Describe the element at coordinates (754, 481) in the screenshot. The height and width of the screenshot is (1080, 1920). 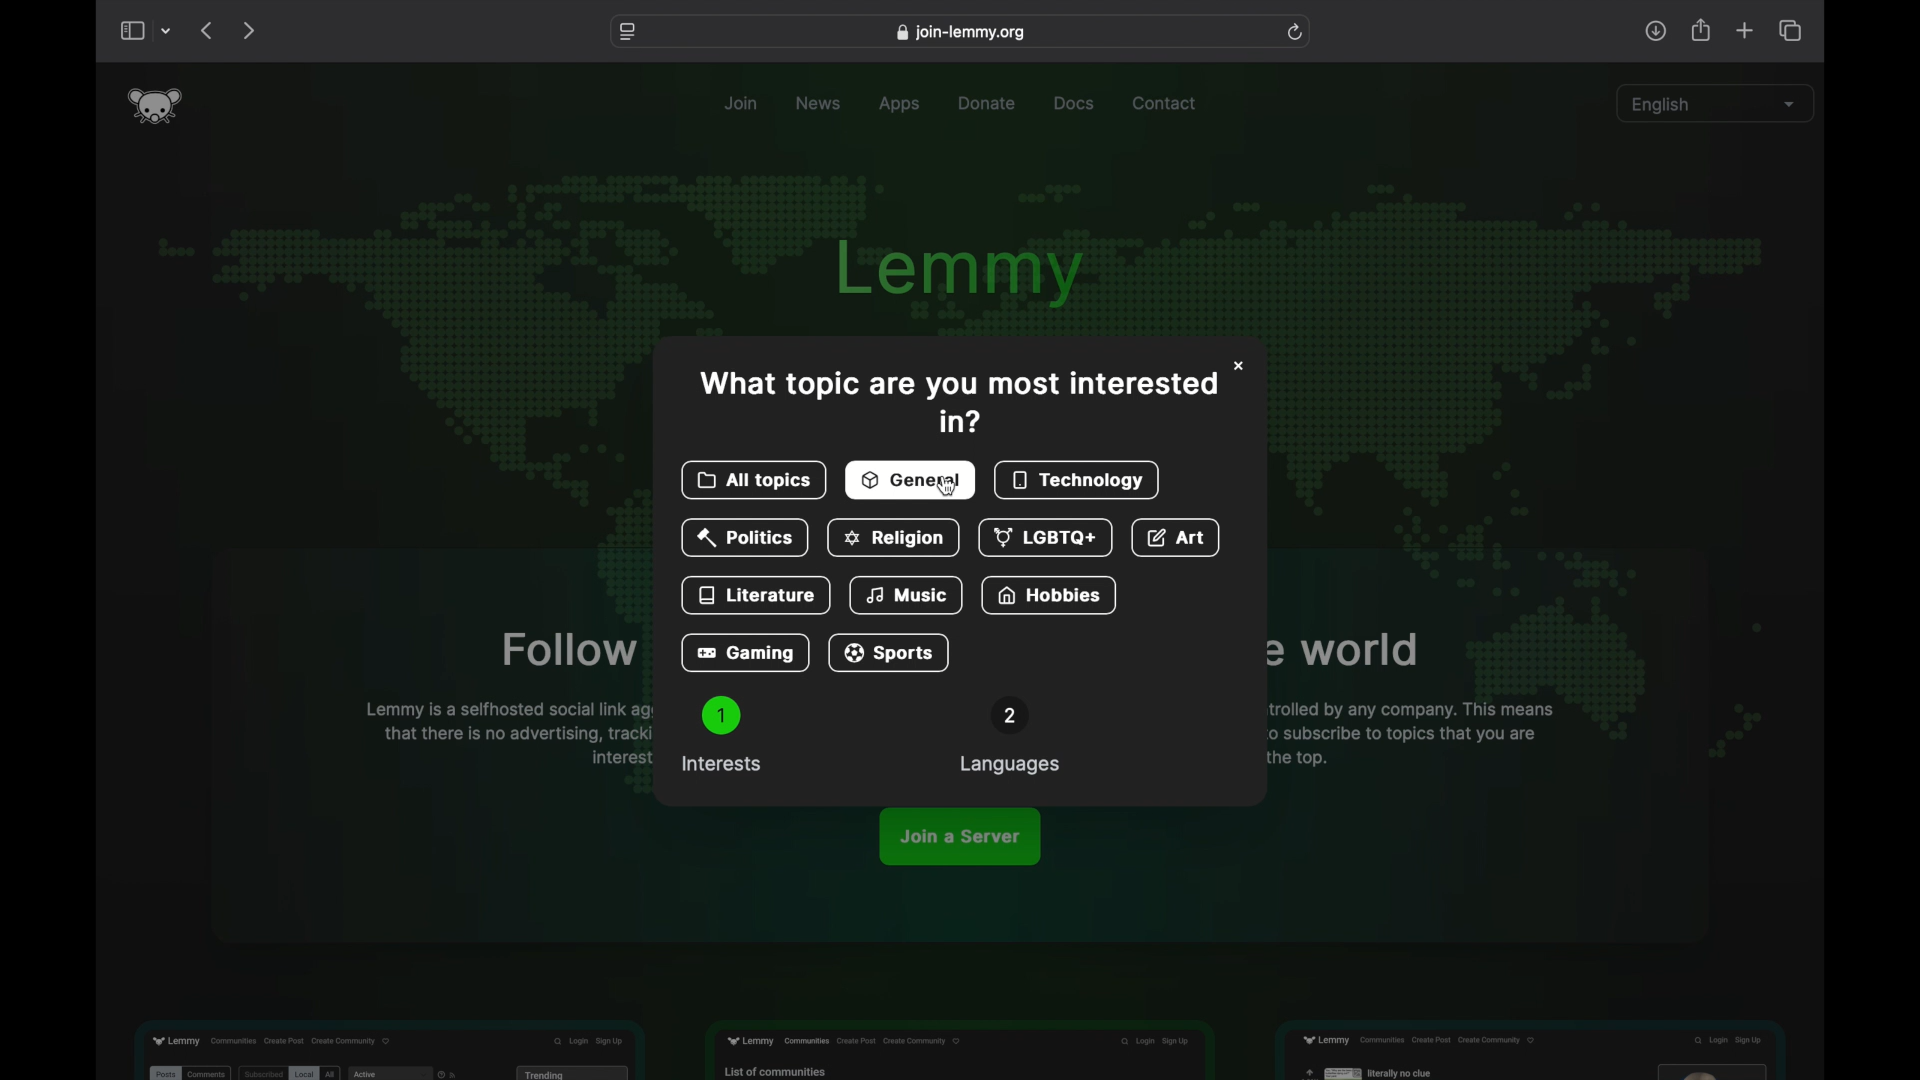
I see `all topics` at that location.